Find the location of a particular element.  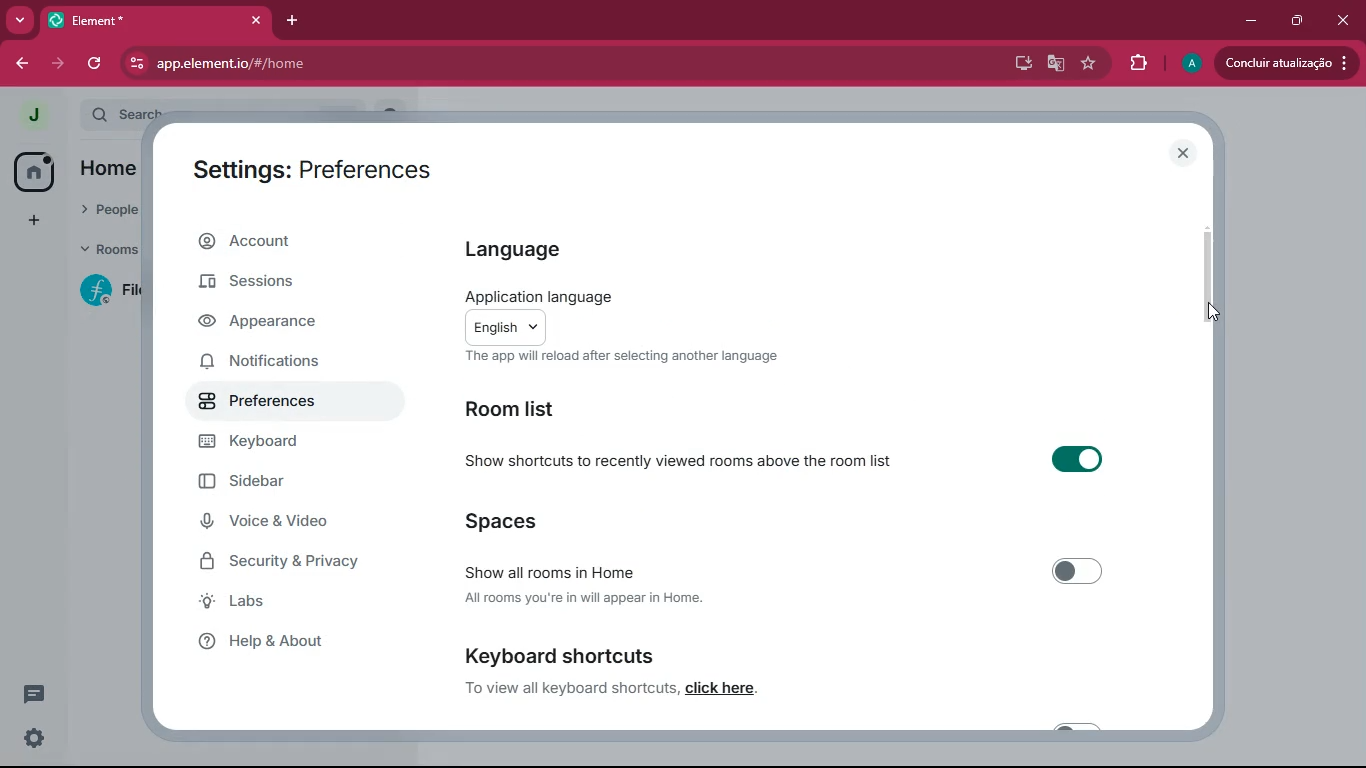

desktop is located at coordinates (1018, 65).